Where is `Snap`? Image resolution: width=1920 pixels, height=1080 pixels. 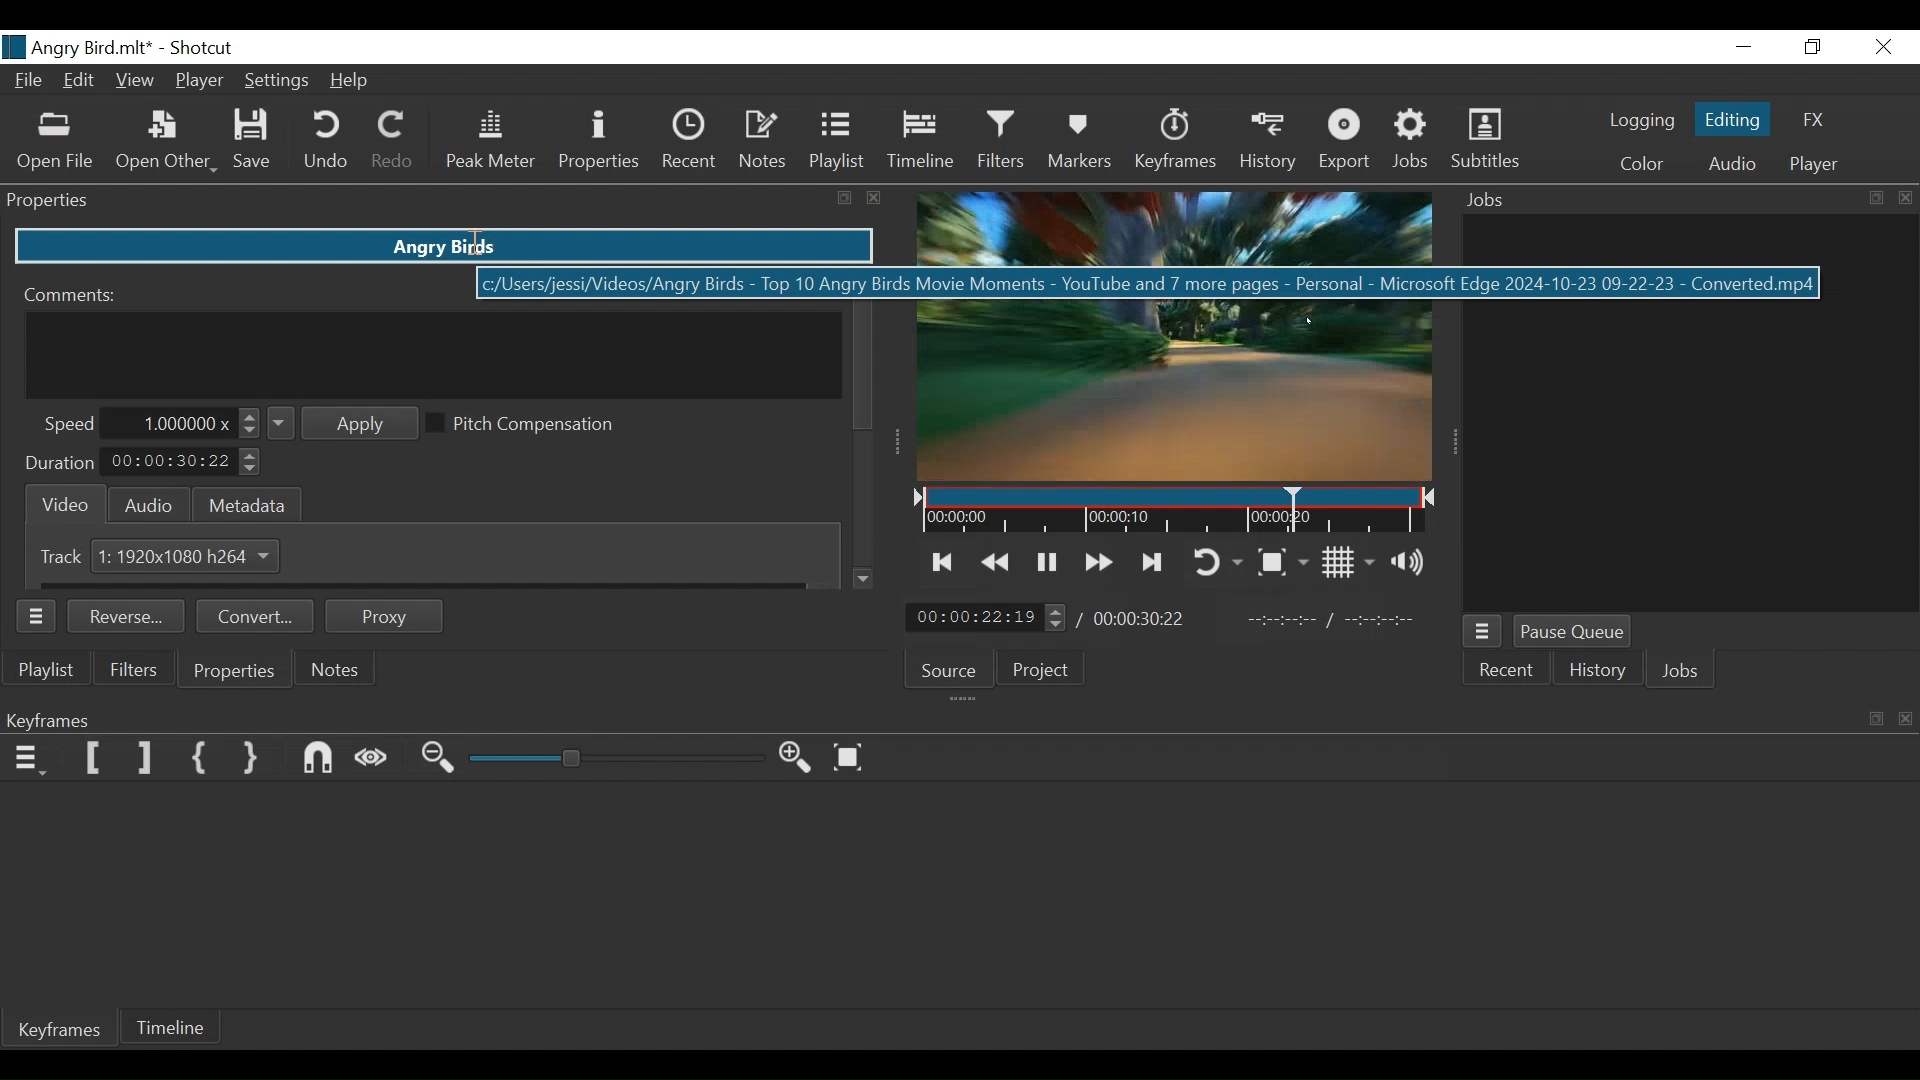
Snap is located at coordinates (321, 759).